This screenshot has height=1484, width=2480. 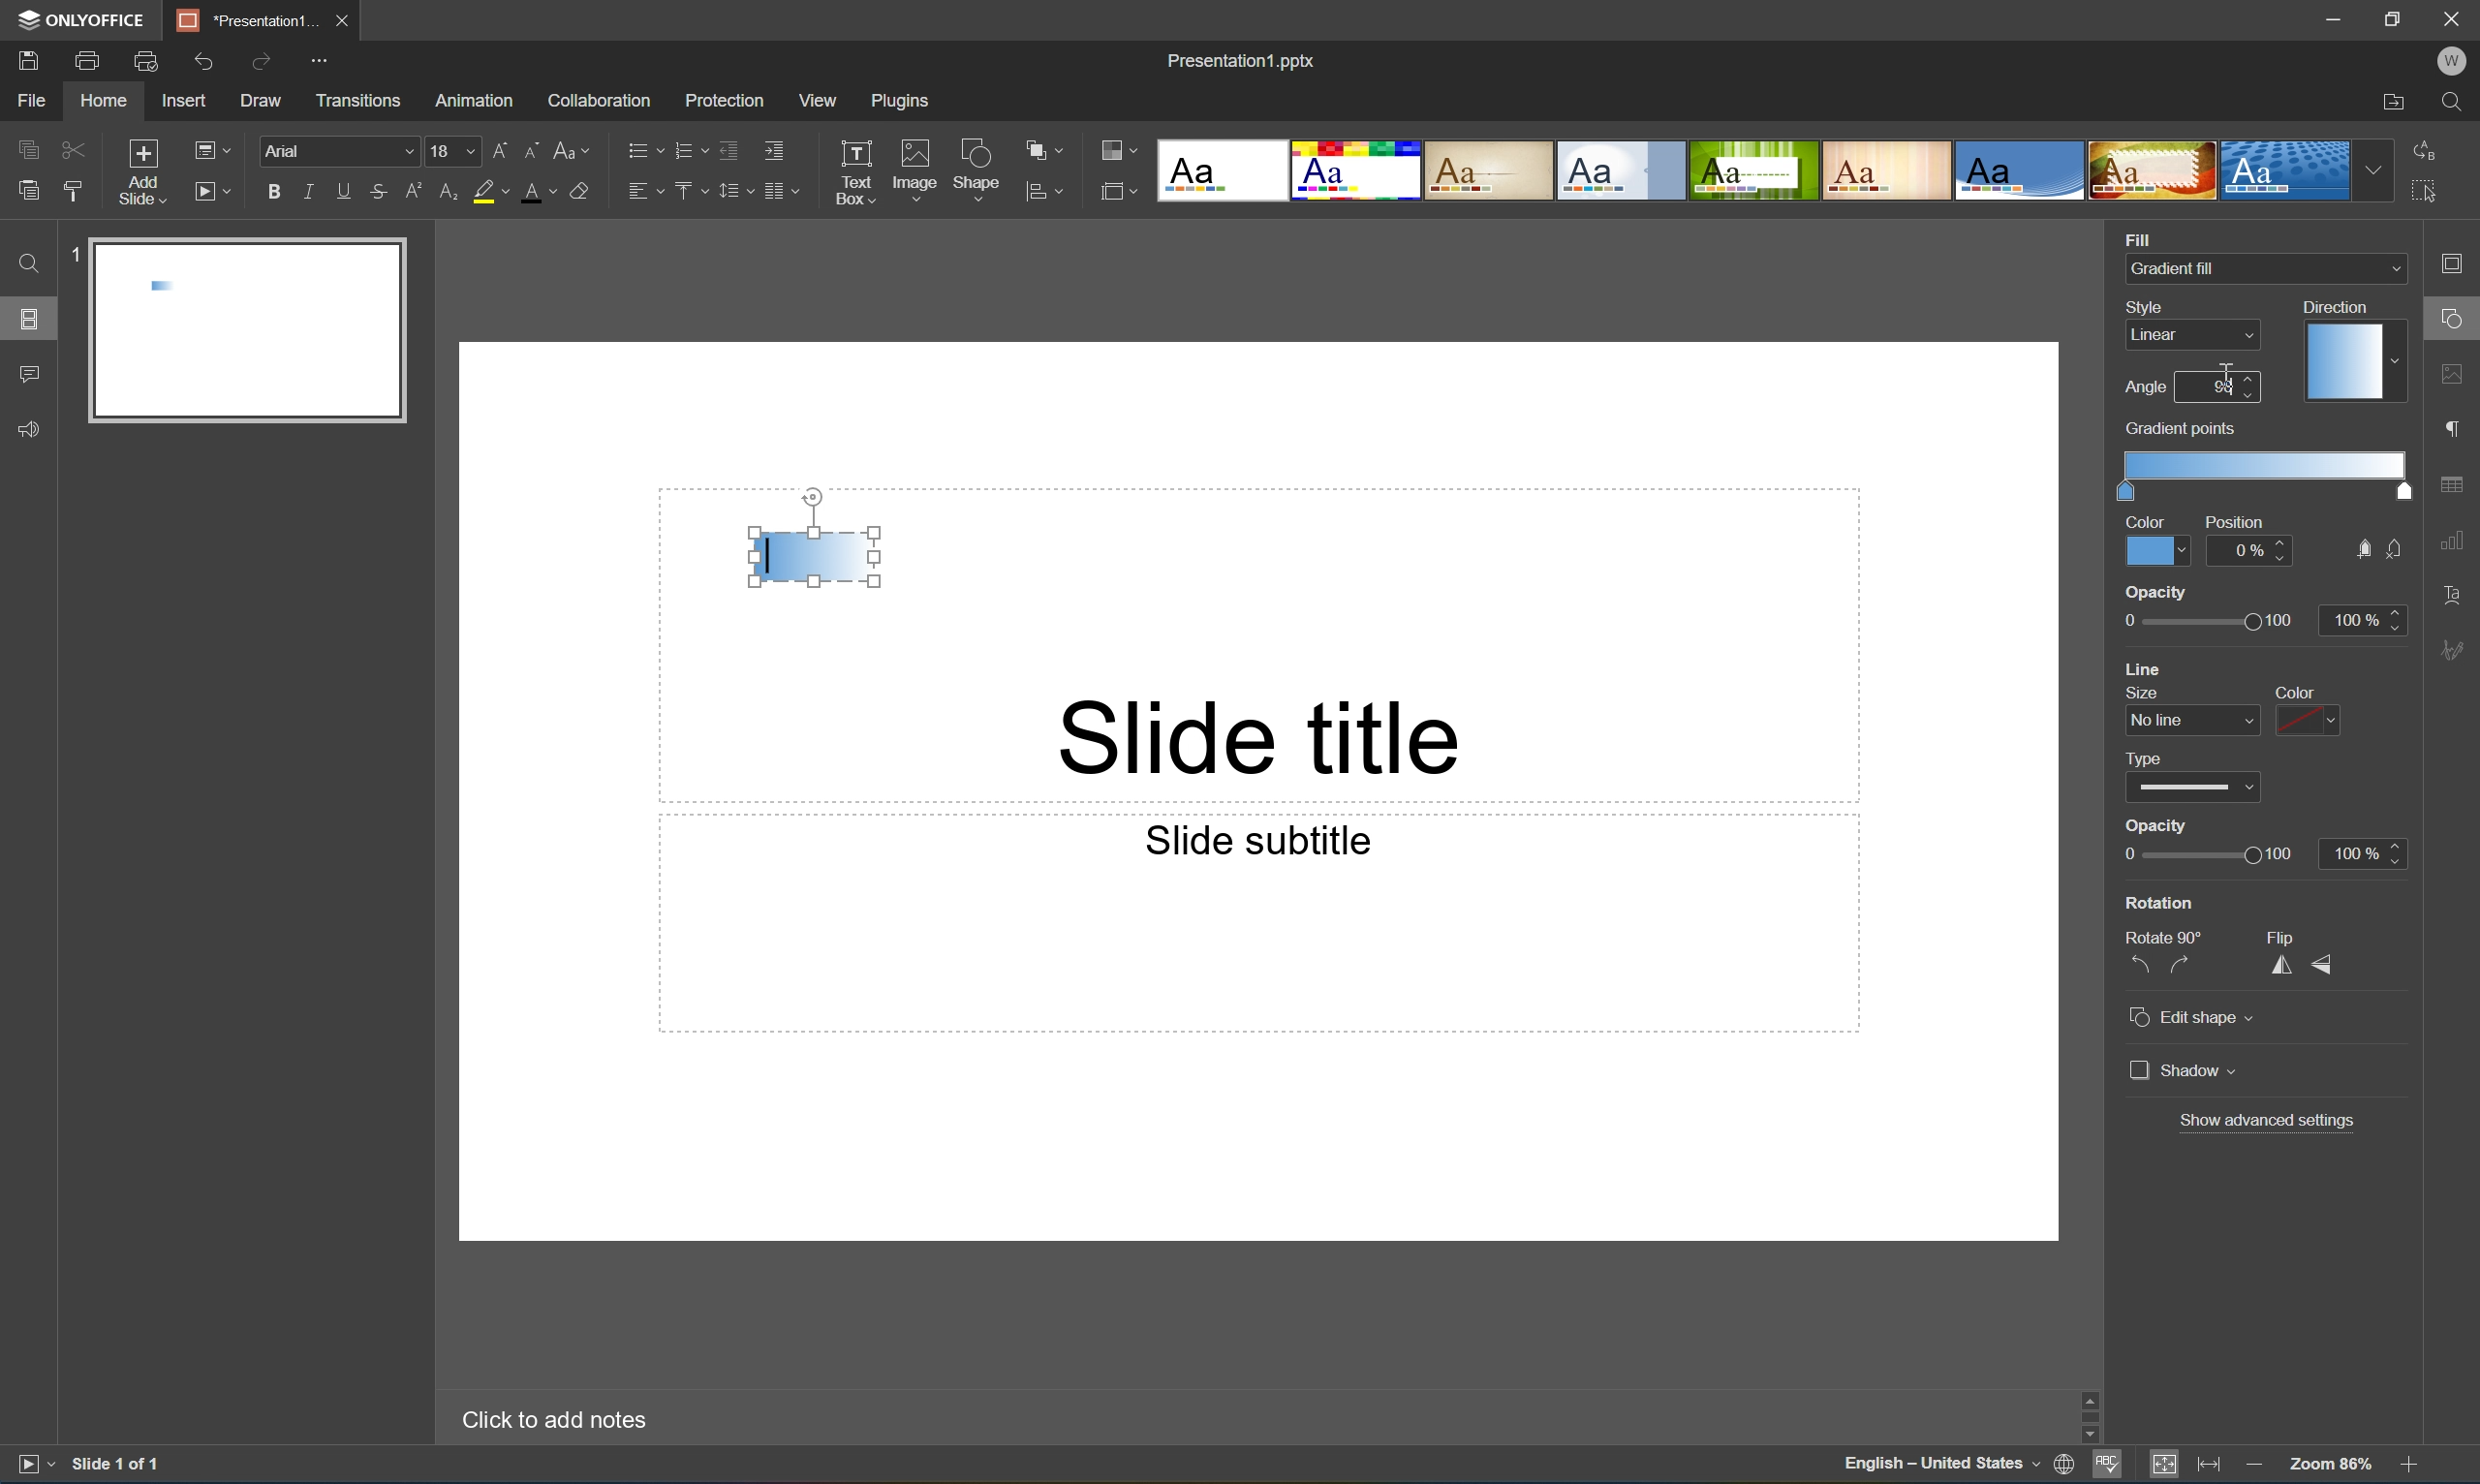 What do you see at coordinates (146, 61) in the screenshot?
I see `Print preview` at bounding box center [146, 61].